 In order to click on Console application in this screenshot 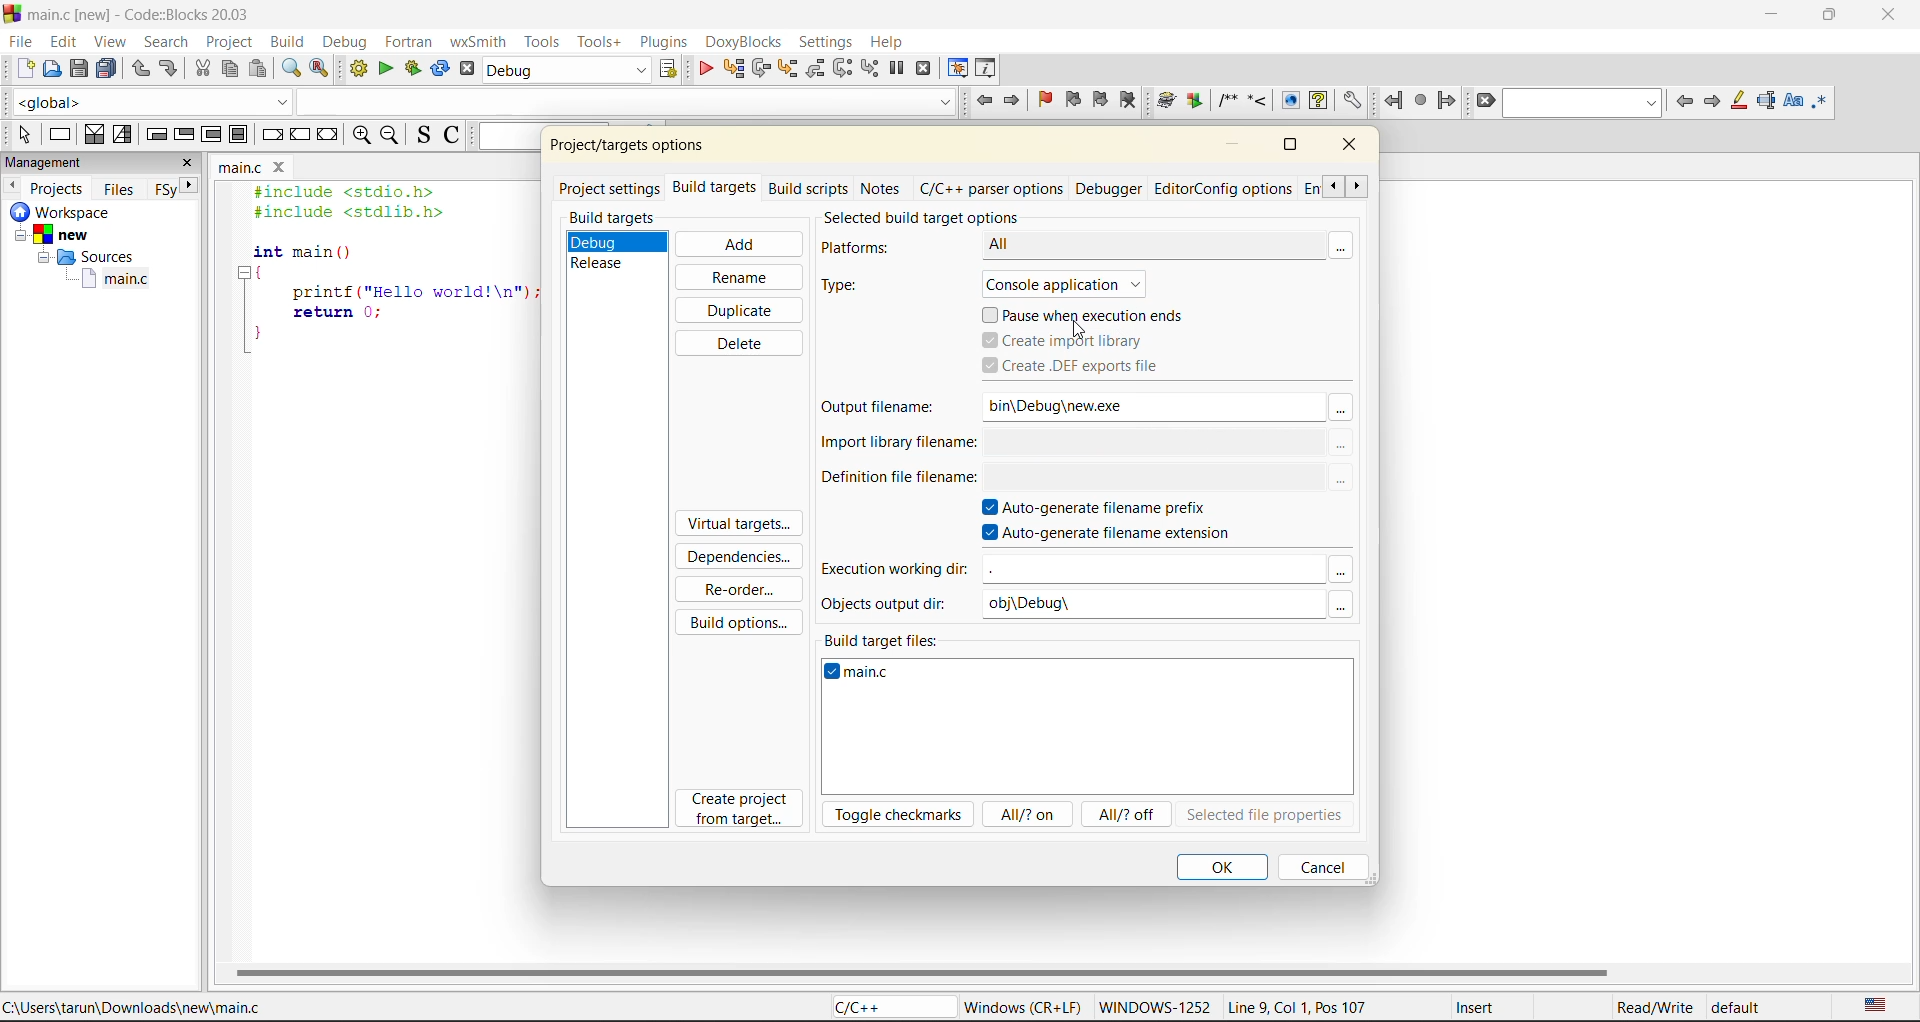, I will do `click(1085, 282)`.